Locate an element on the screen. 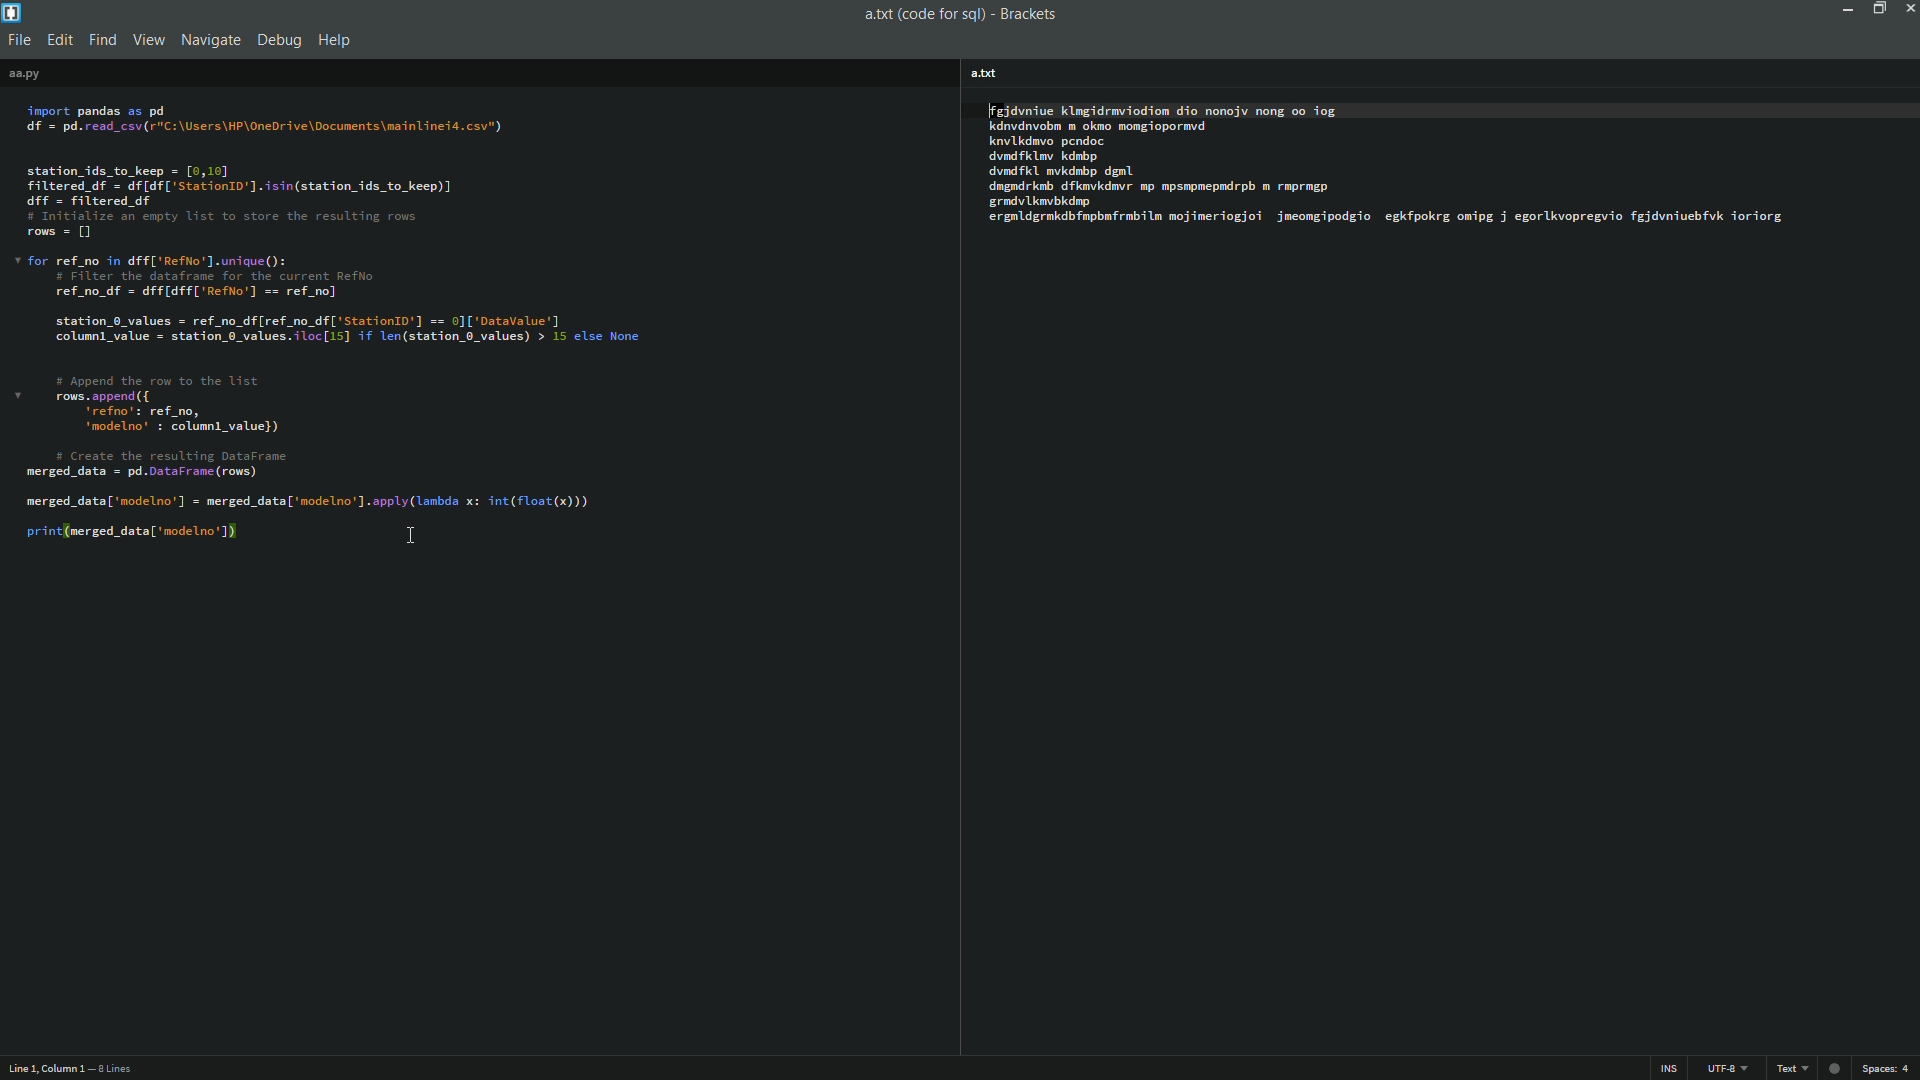 The image size is (1920, 1080). cursor position is located at coordinates (83, 1066).